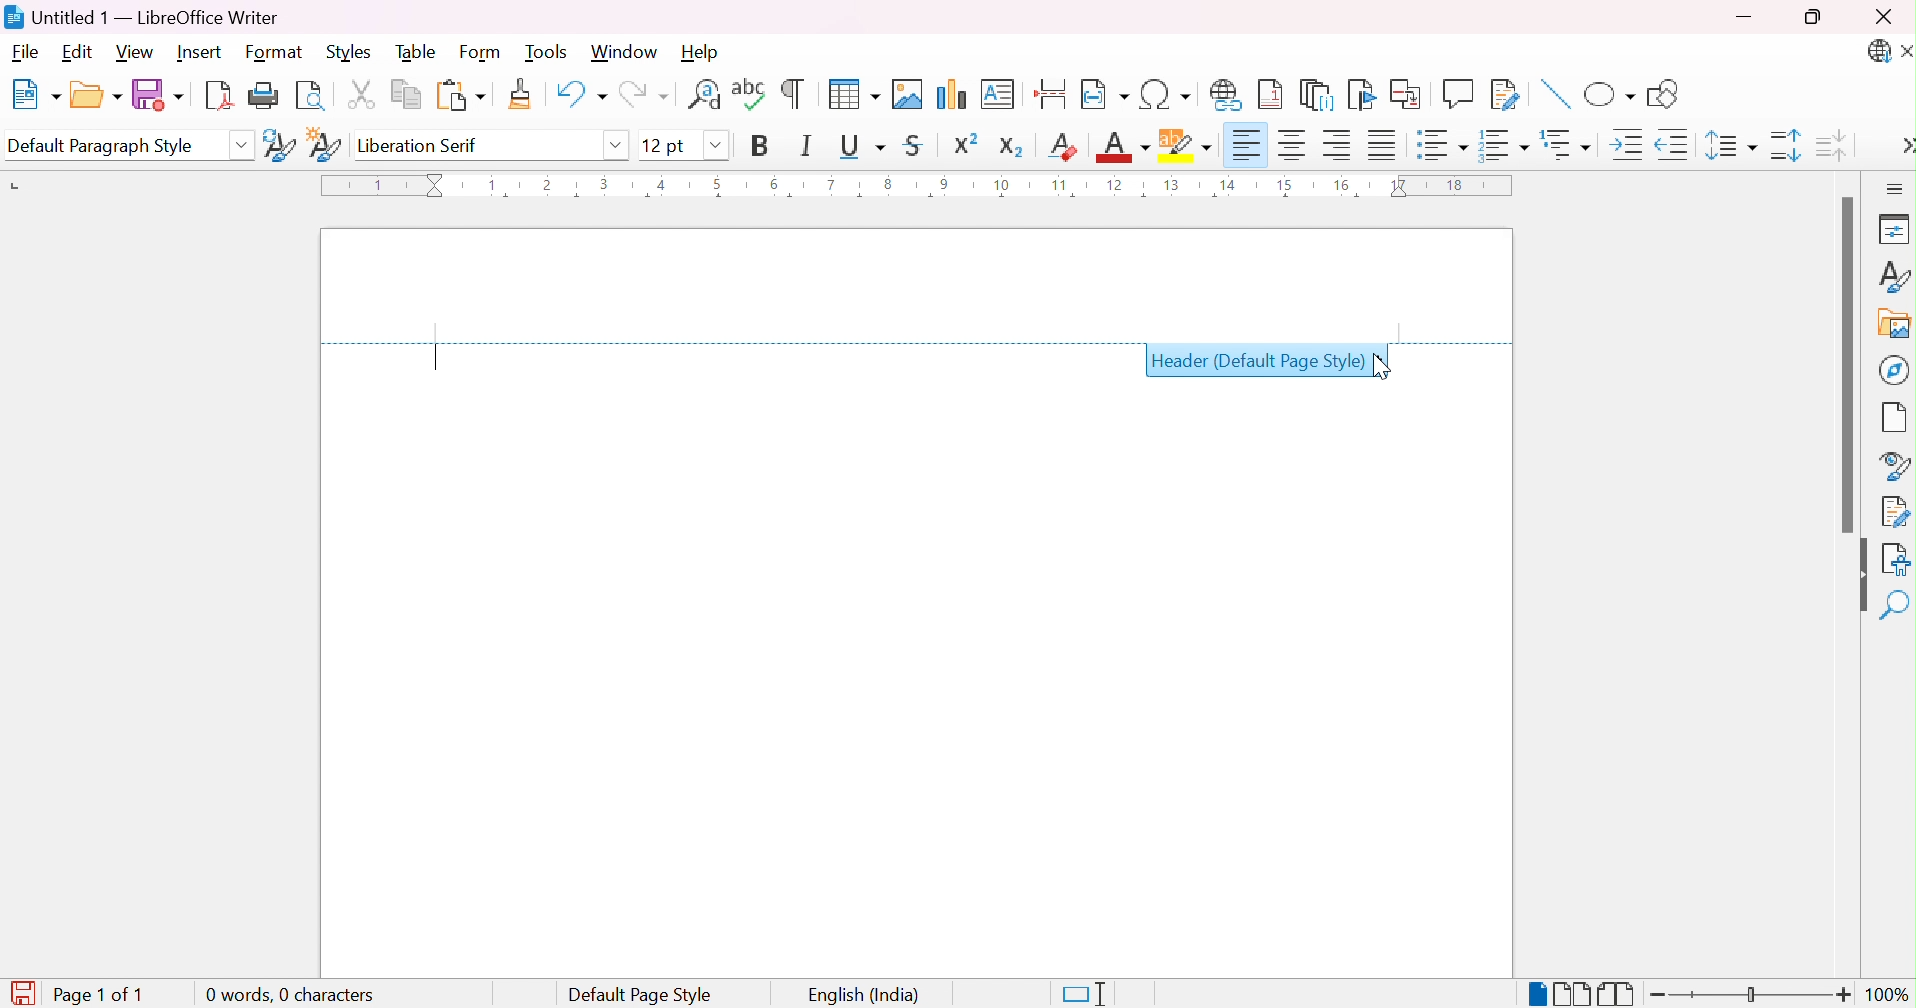 The image size is (1916, 1008). Describe the element at coordinates (620, 148) in the screenshot. I see `Drop down` at that location.